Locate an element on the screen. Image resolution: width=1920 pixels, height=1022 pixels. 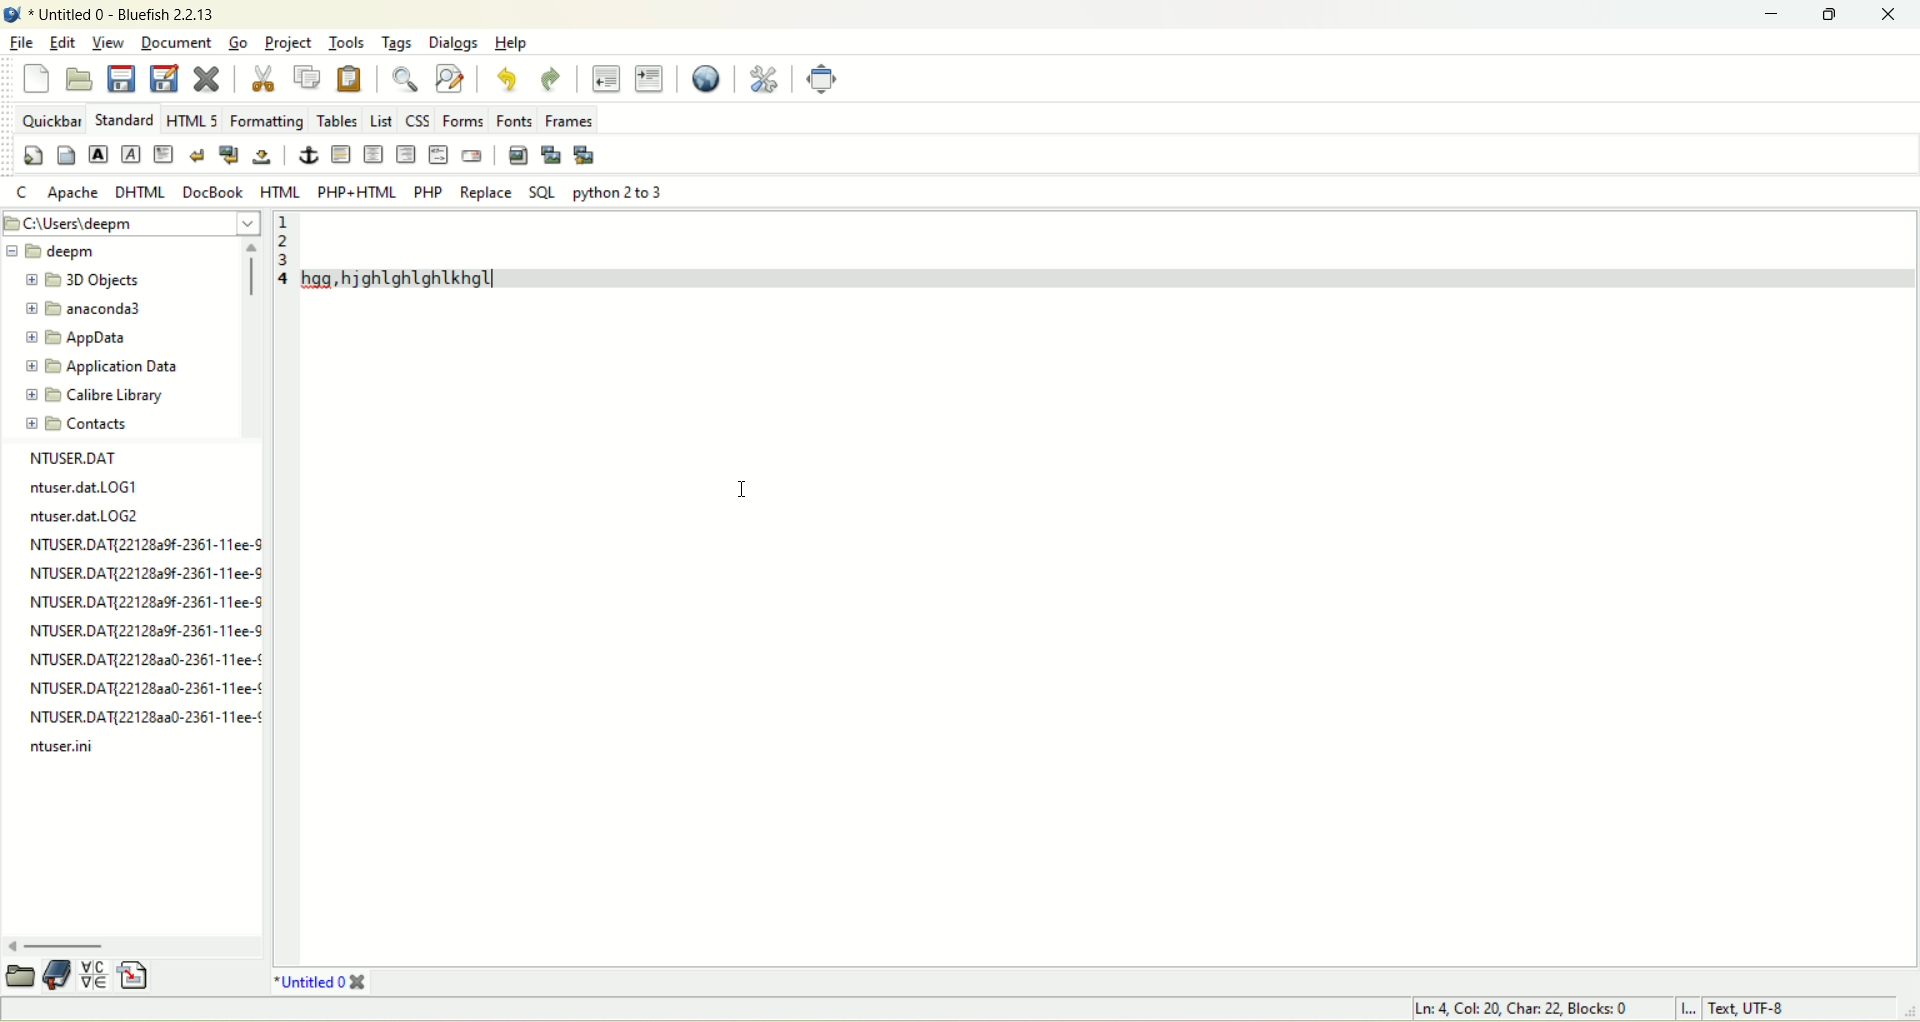
file is located at coordinates (21, 44).